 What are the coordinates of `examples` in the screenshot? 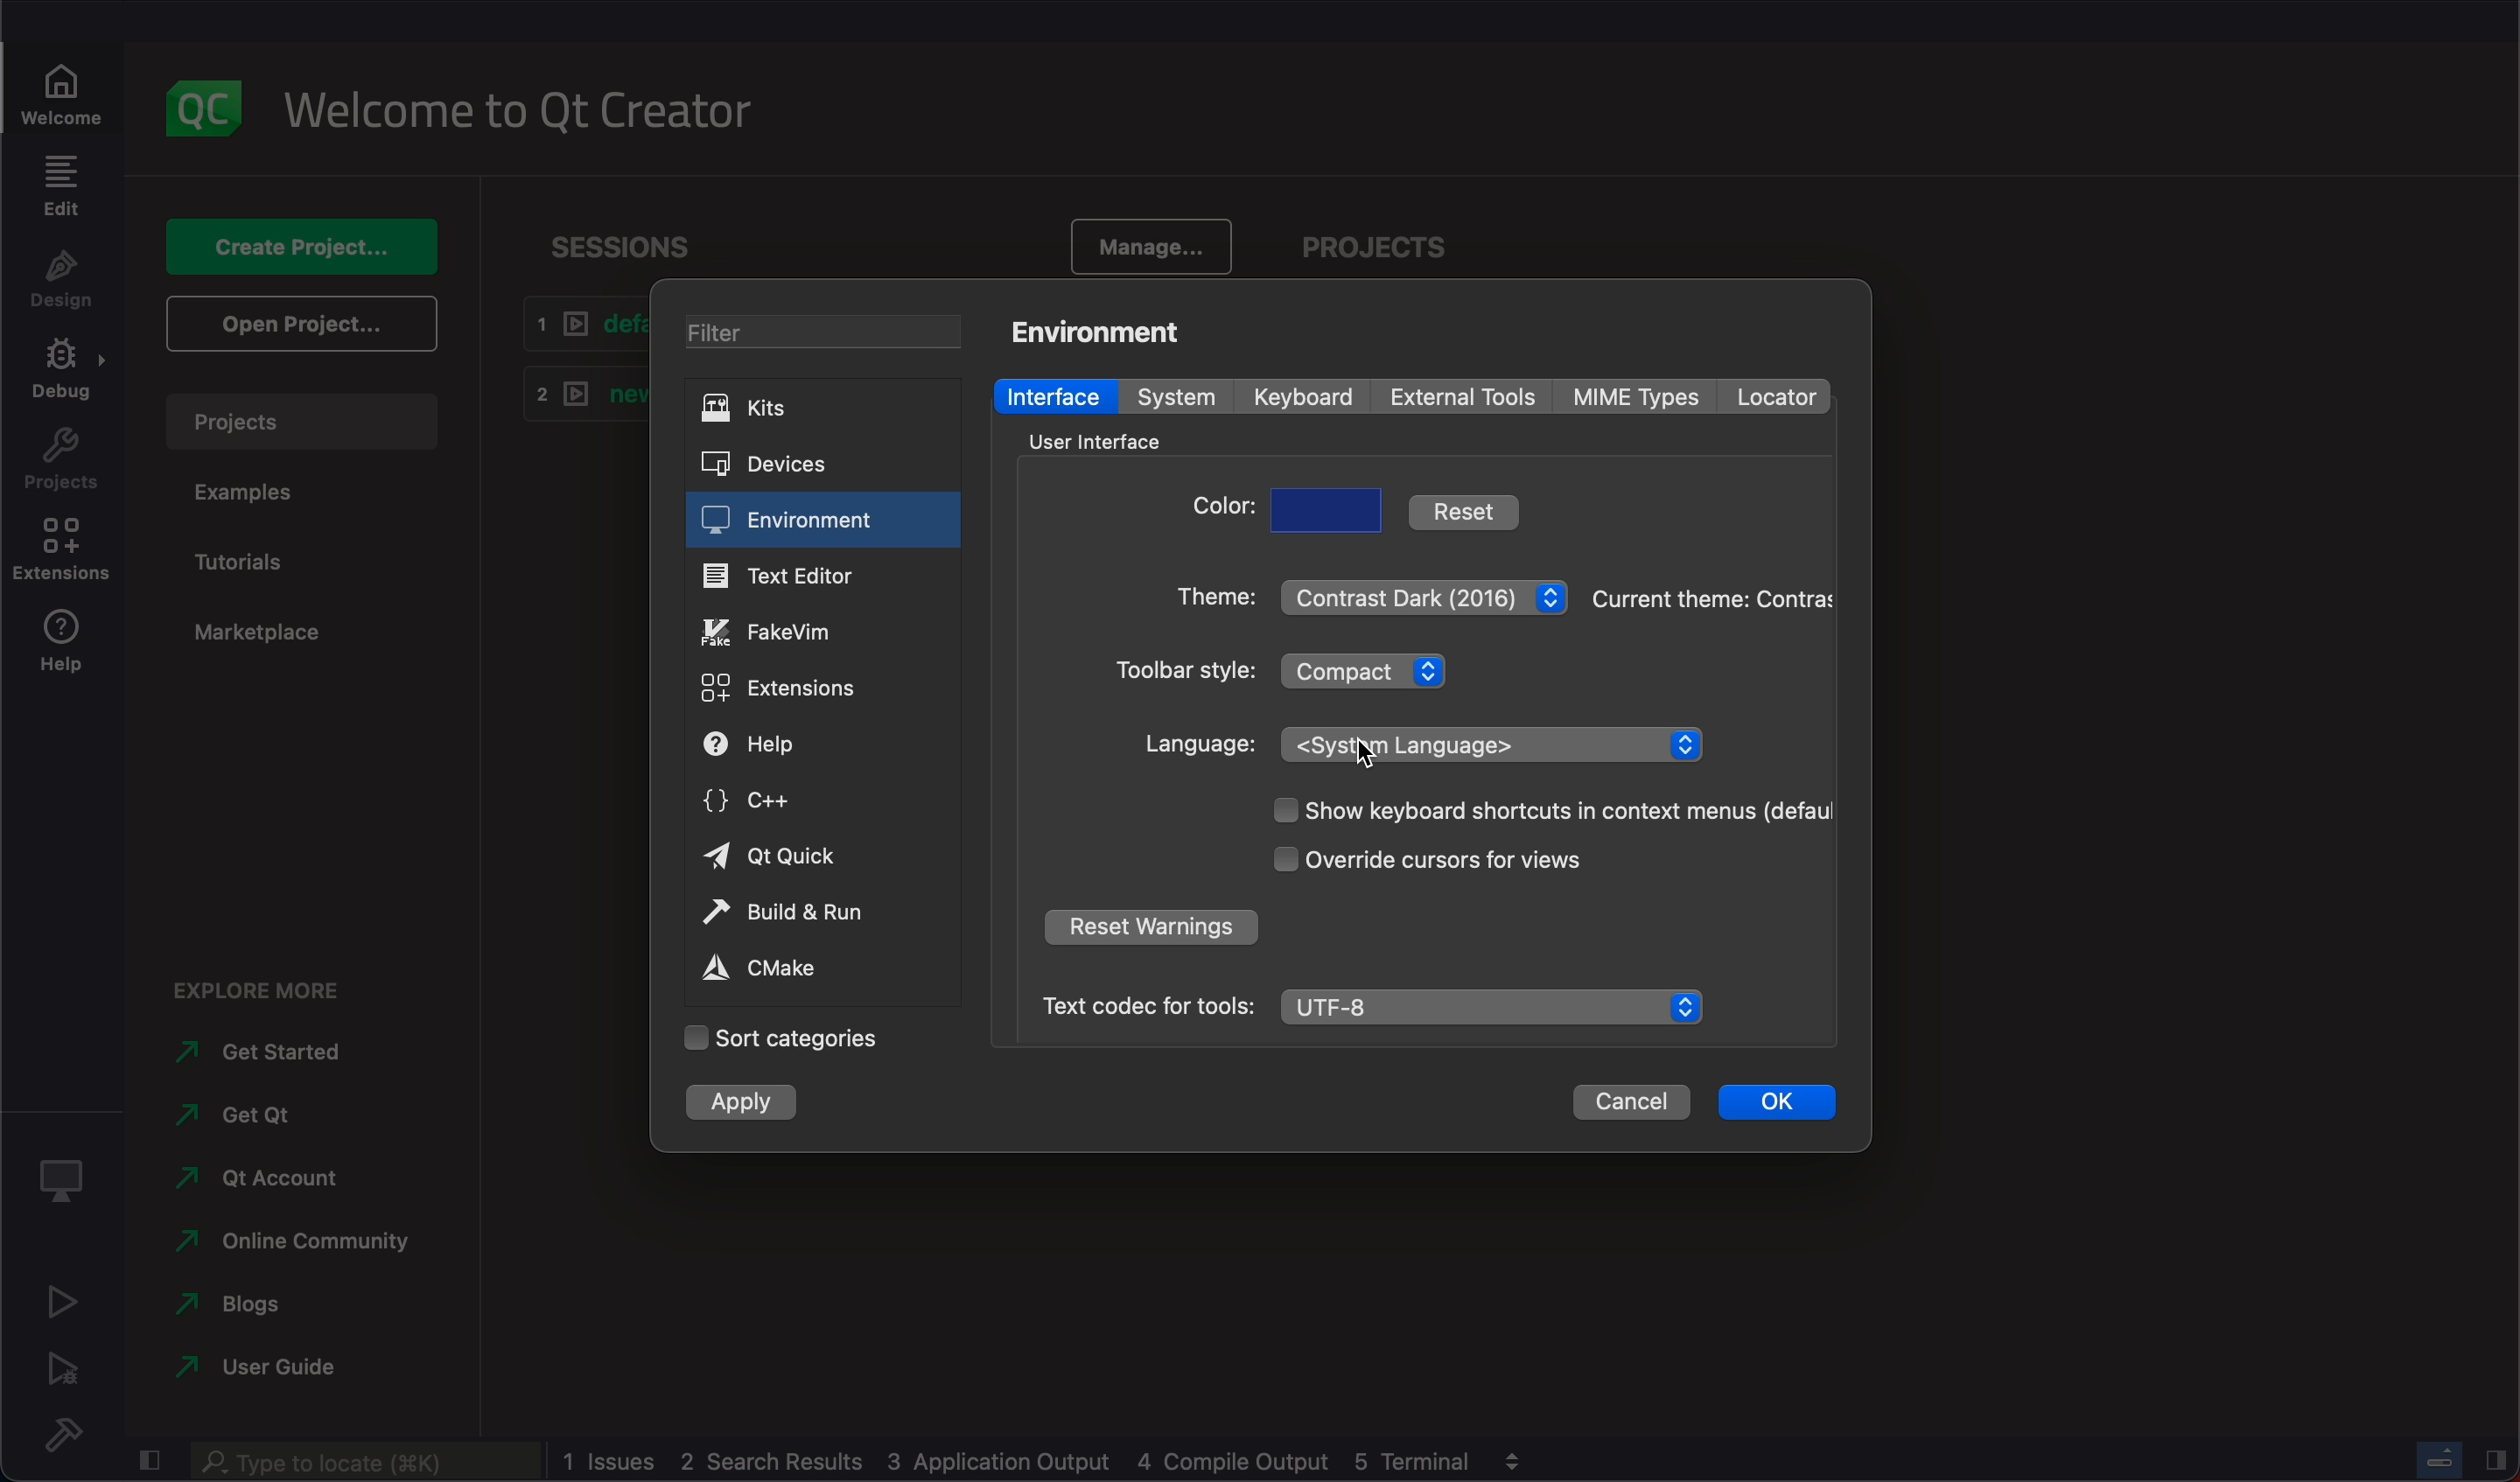 It's located at (257, 490).